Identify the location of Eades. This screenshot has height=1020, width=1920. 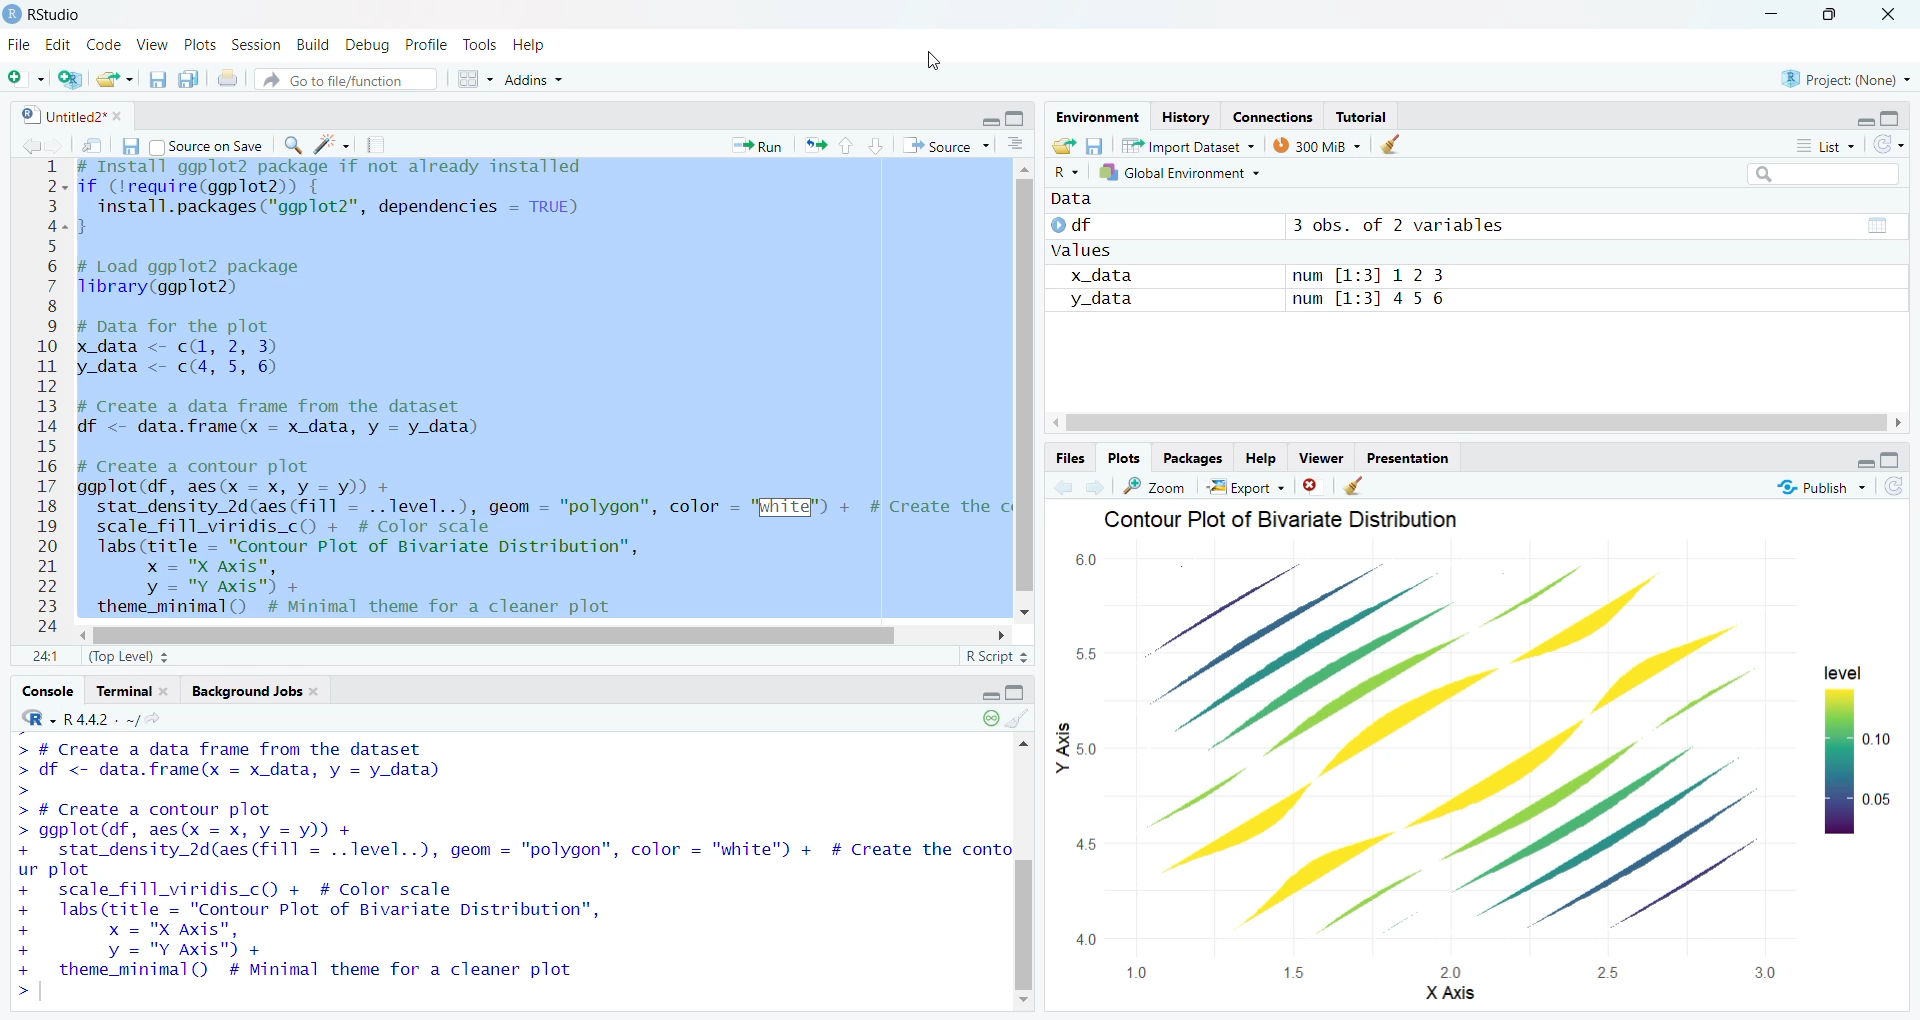
(1274, 113).